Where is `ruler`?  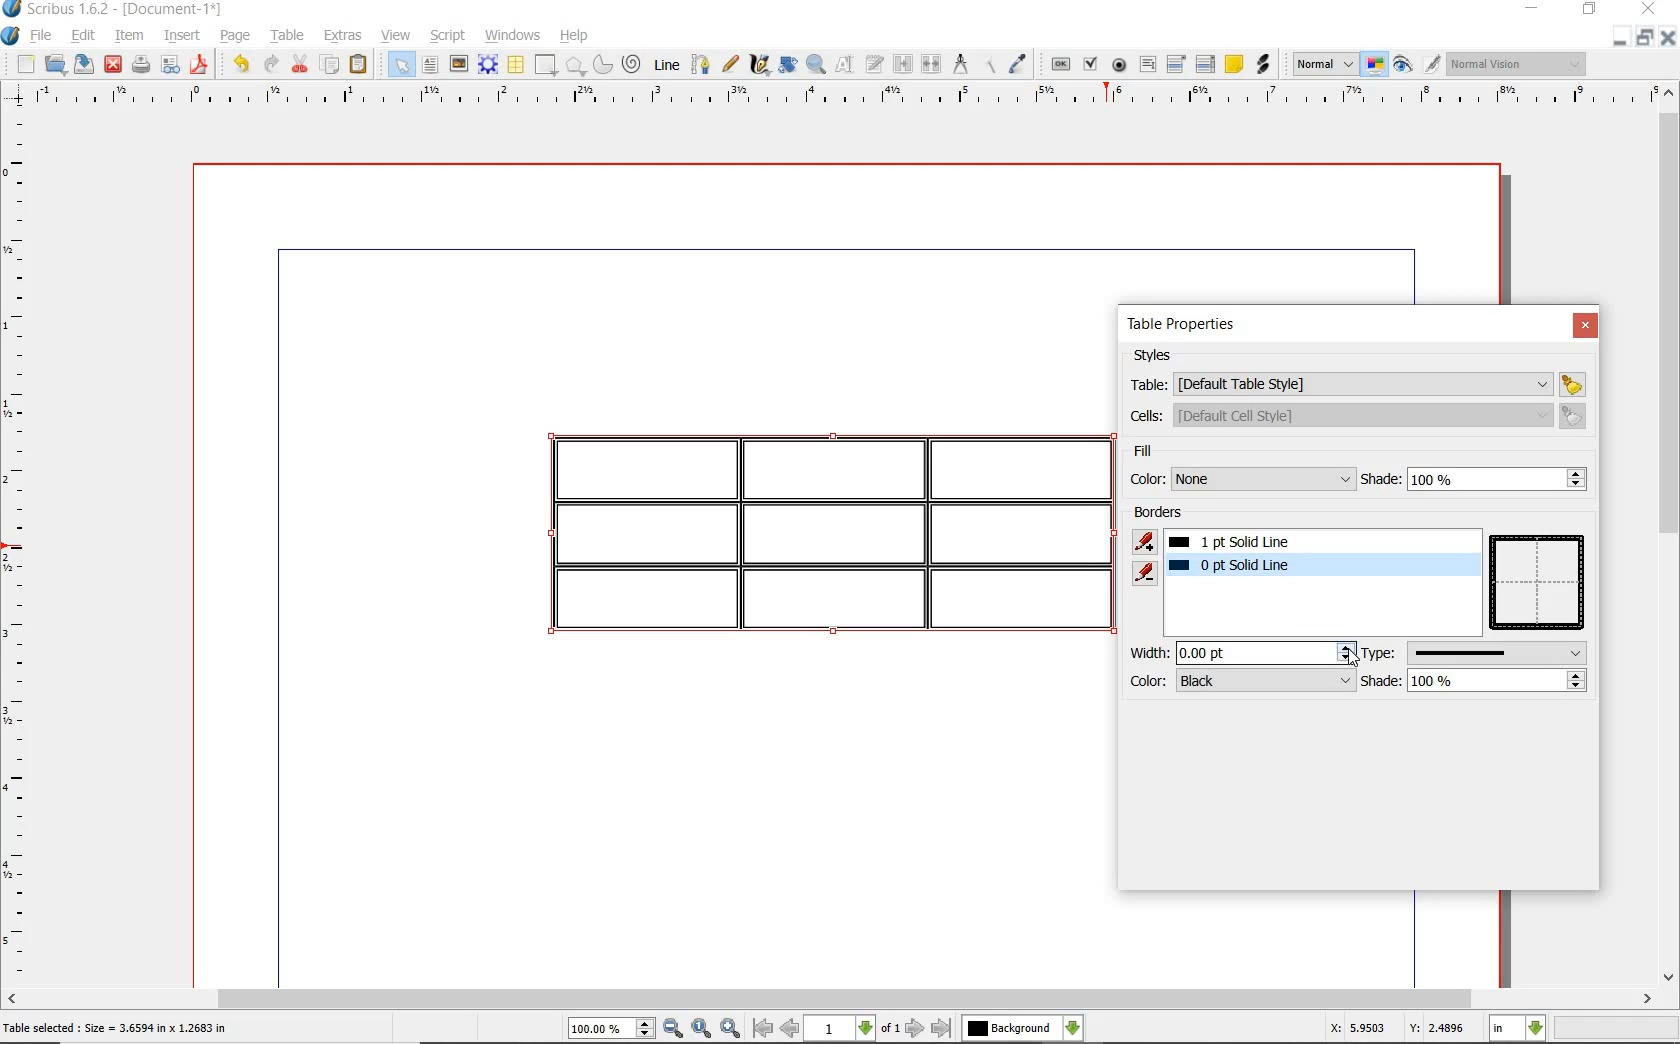 ruler is located at coordinates (20, 546).